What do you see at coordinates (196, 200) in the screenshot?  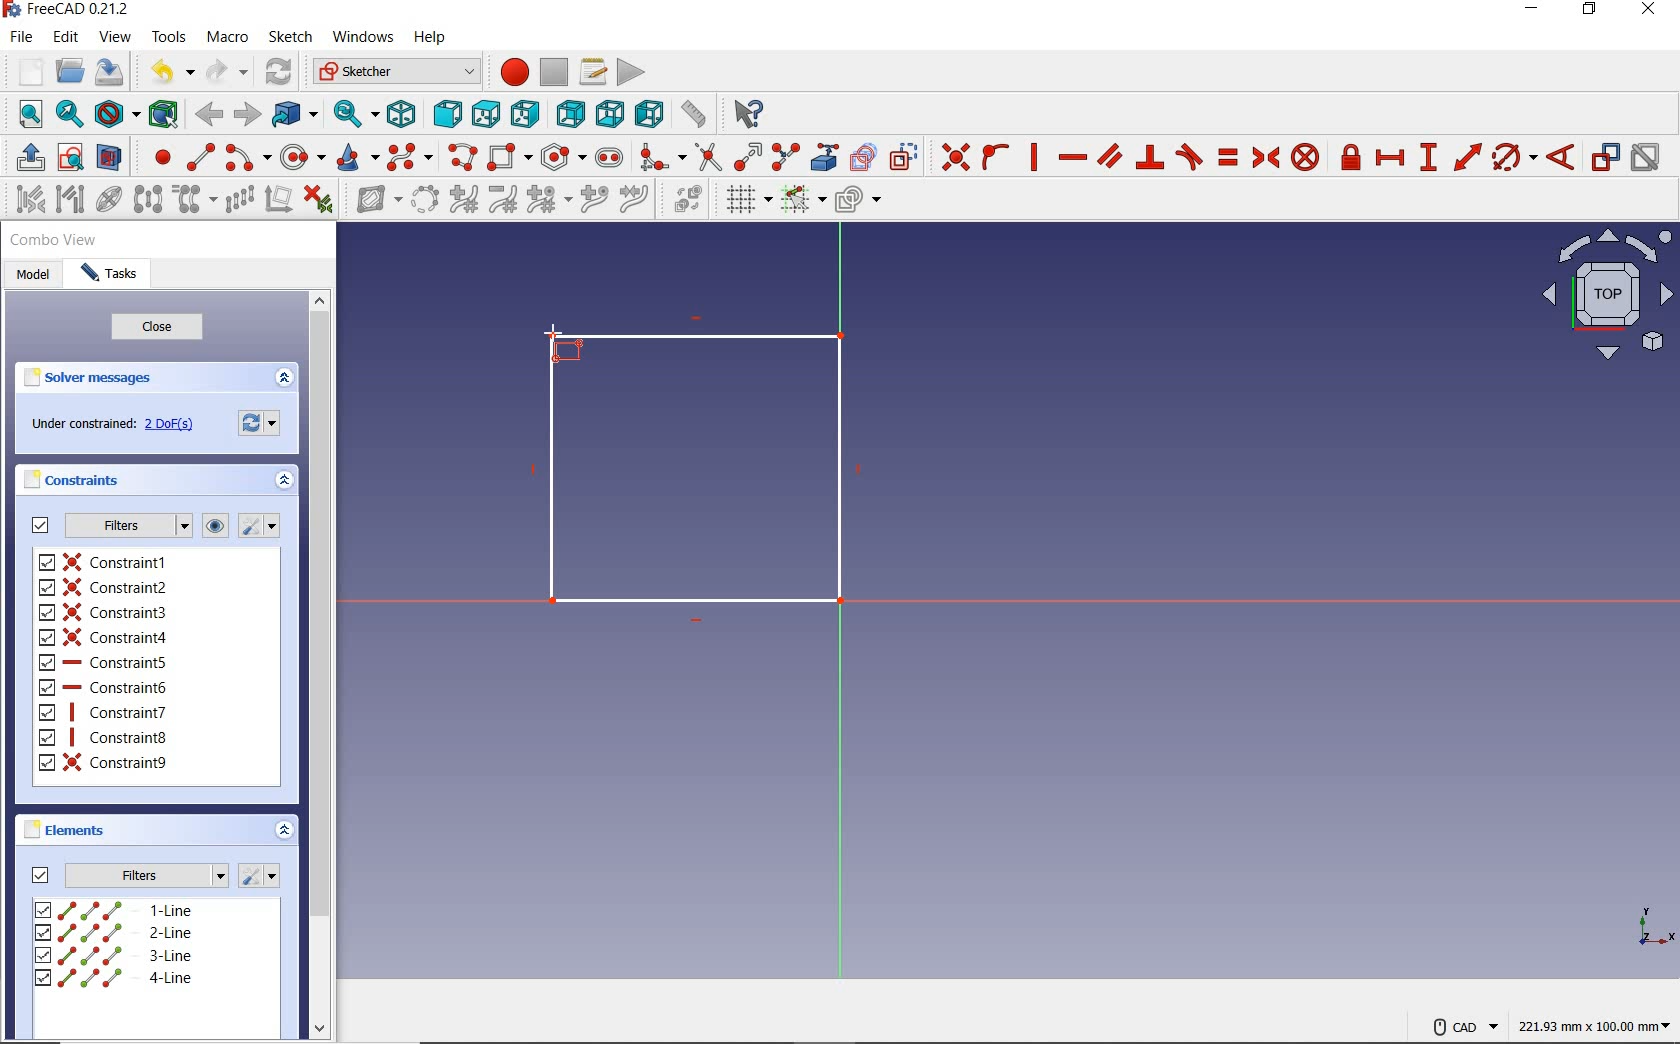 I see `clone` at bounding box center [196, 200].